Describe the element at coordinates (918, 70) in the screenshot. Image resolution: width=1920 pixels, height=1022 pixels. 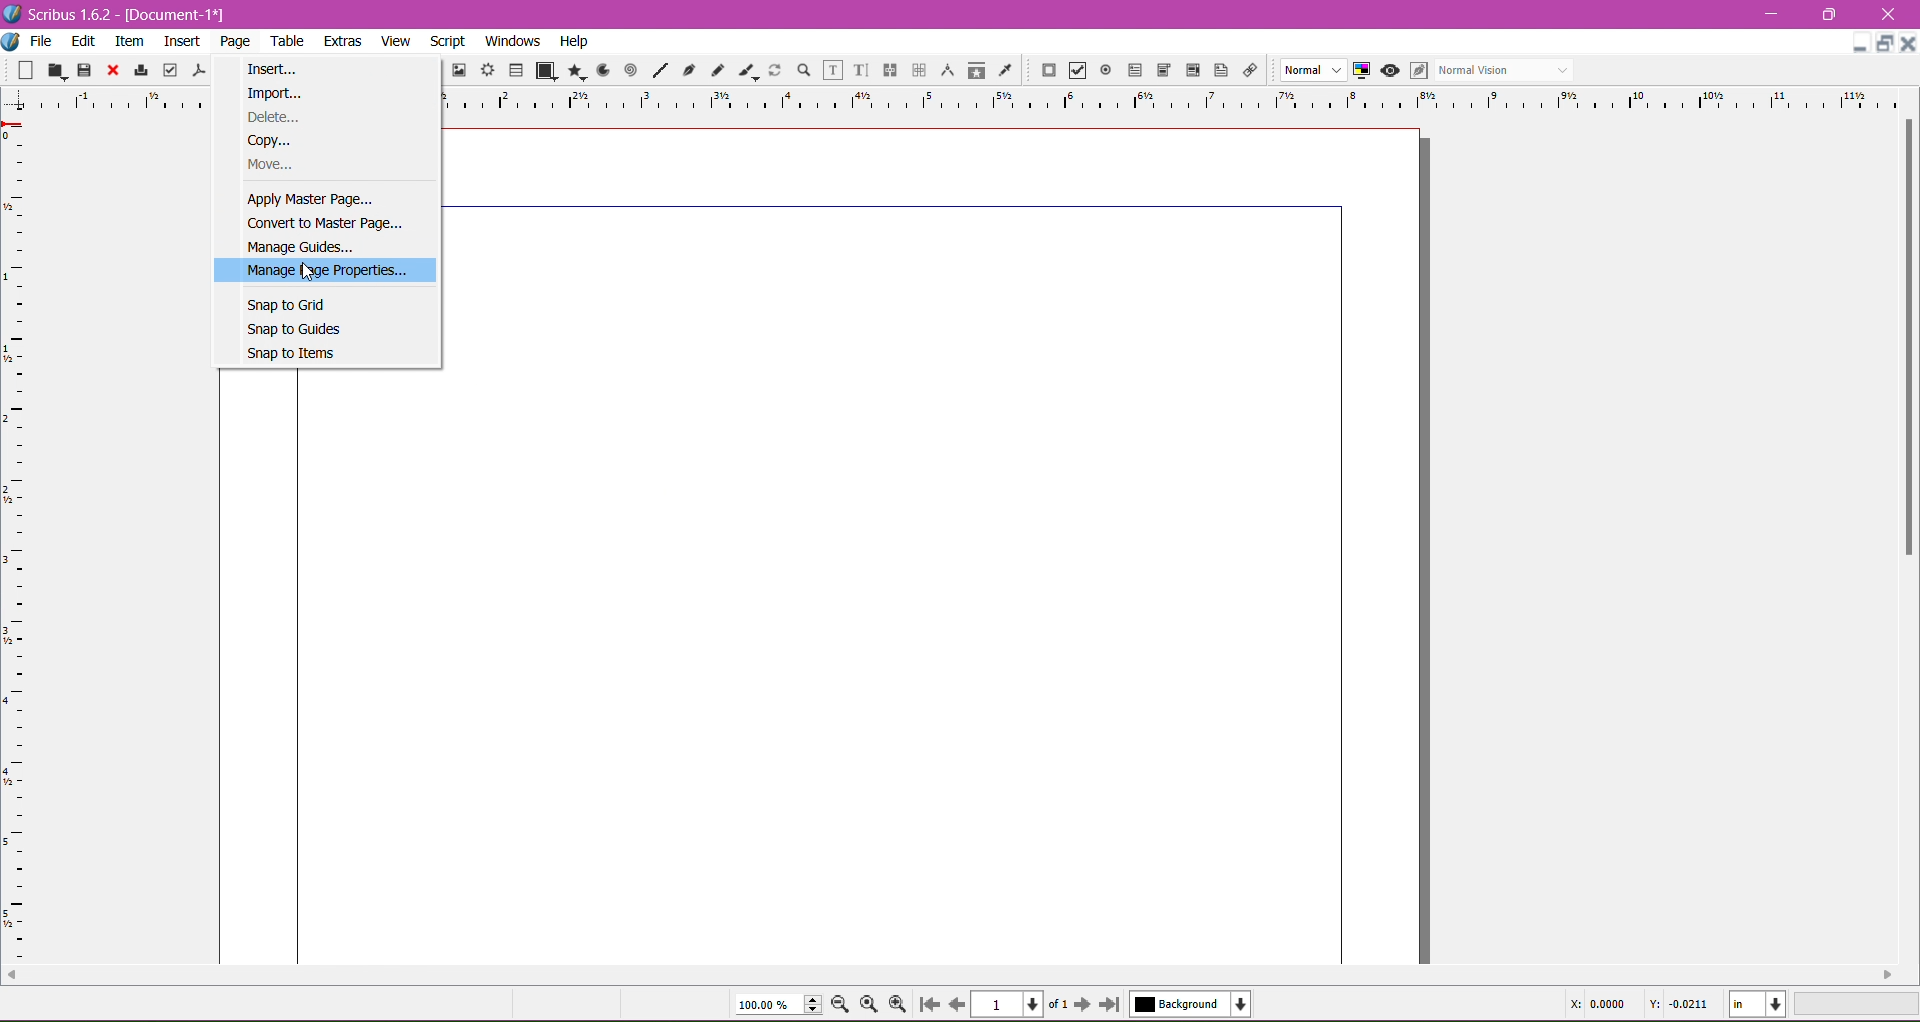
I see `Unlink Text Frames` at that location.